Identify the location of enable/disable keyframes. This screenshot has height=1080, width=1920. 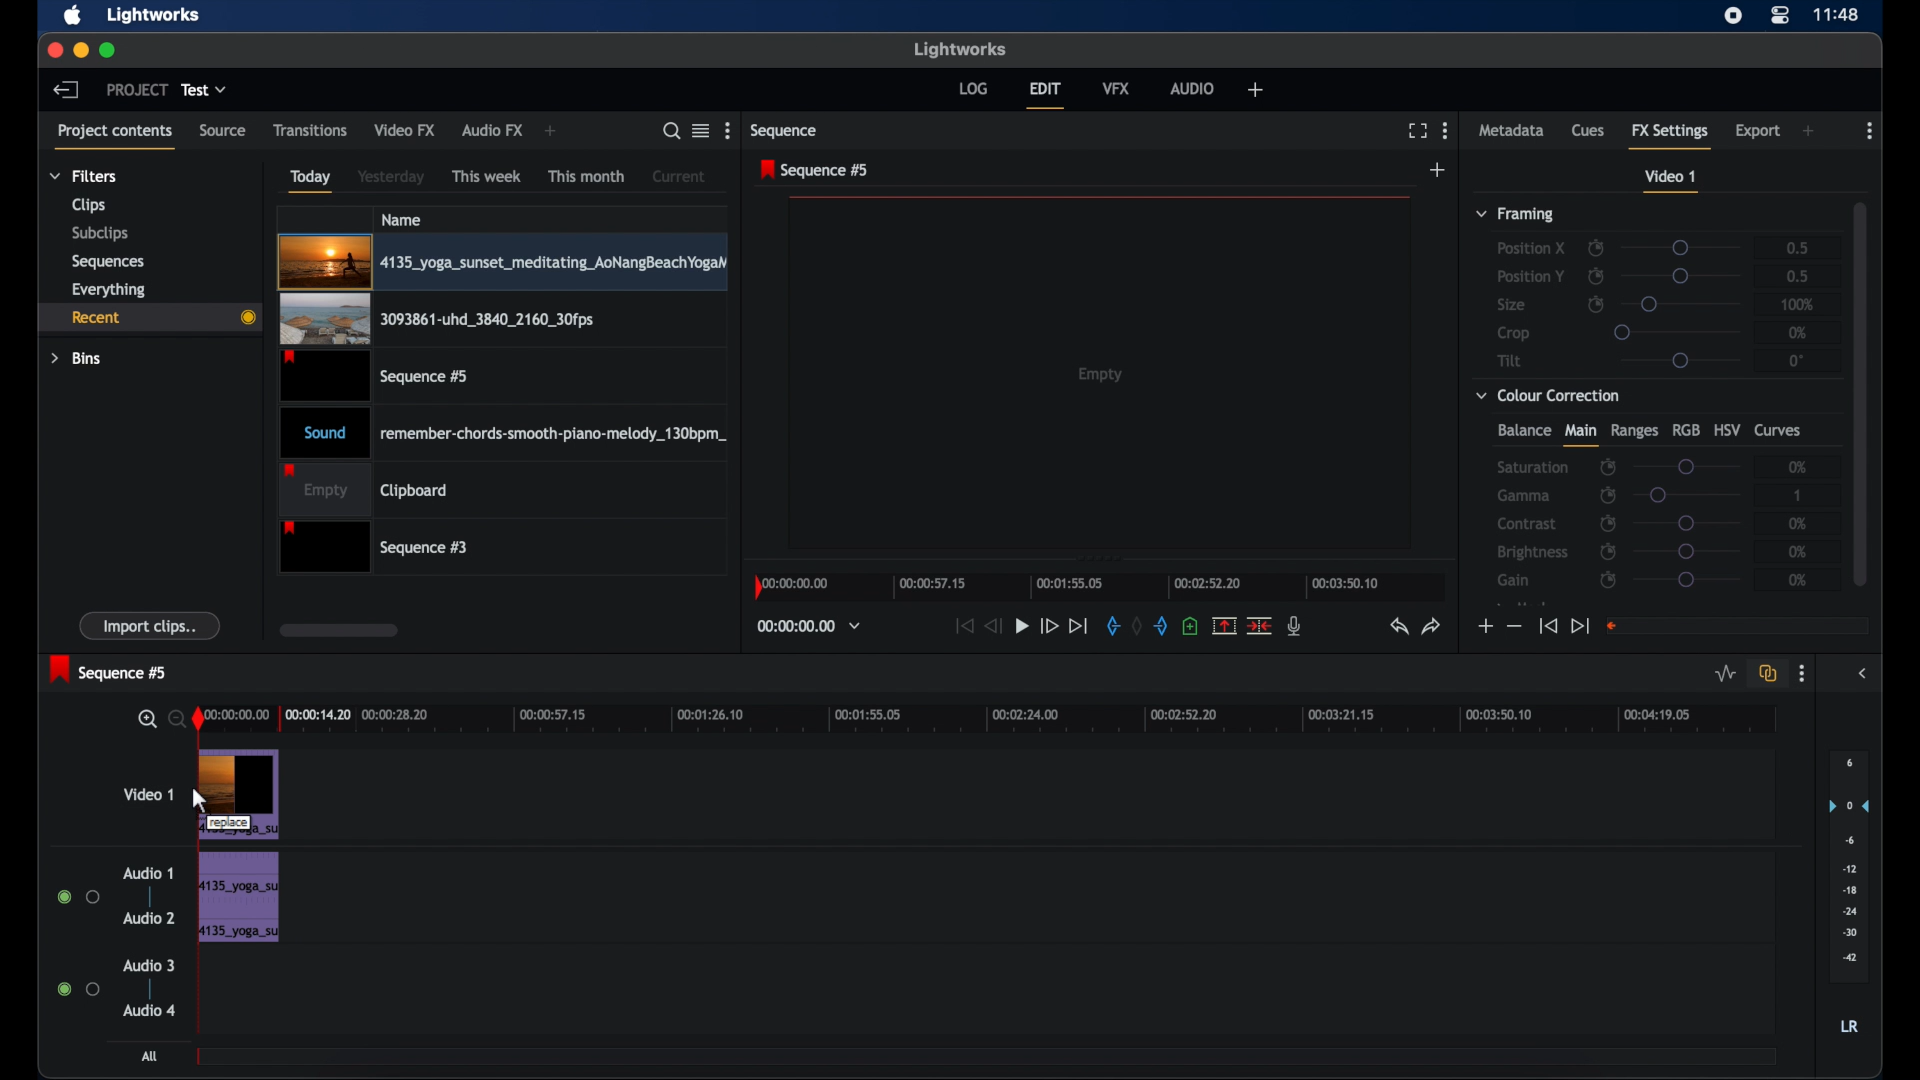
(1595, 248).